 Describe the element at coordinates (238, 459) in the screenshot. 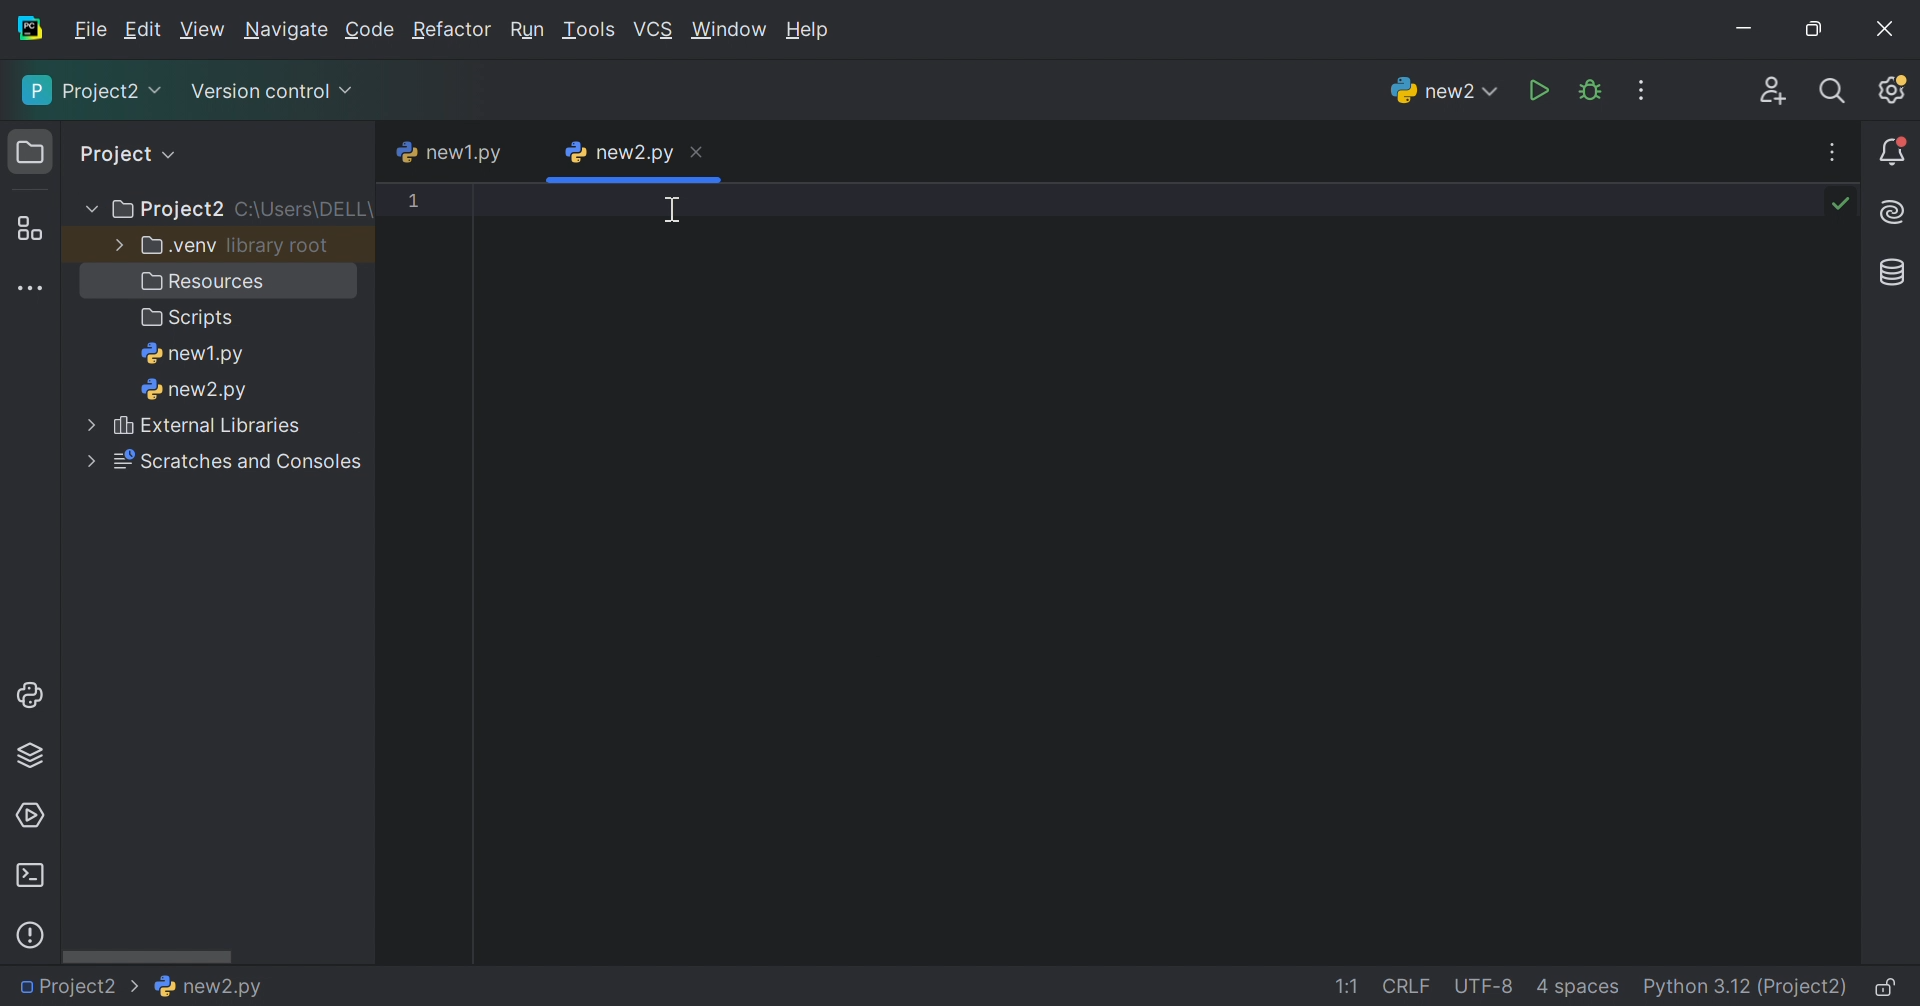

I see `Scratches and consoles` at that location.